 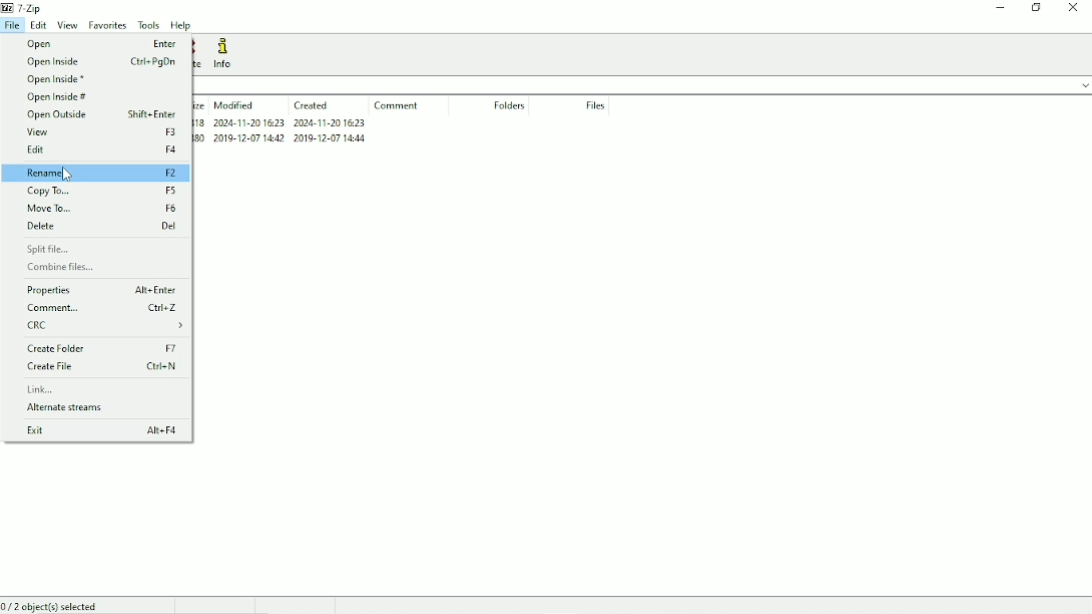 I want to click on Comment, so click(x=101, y=308).